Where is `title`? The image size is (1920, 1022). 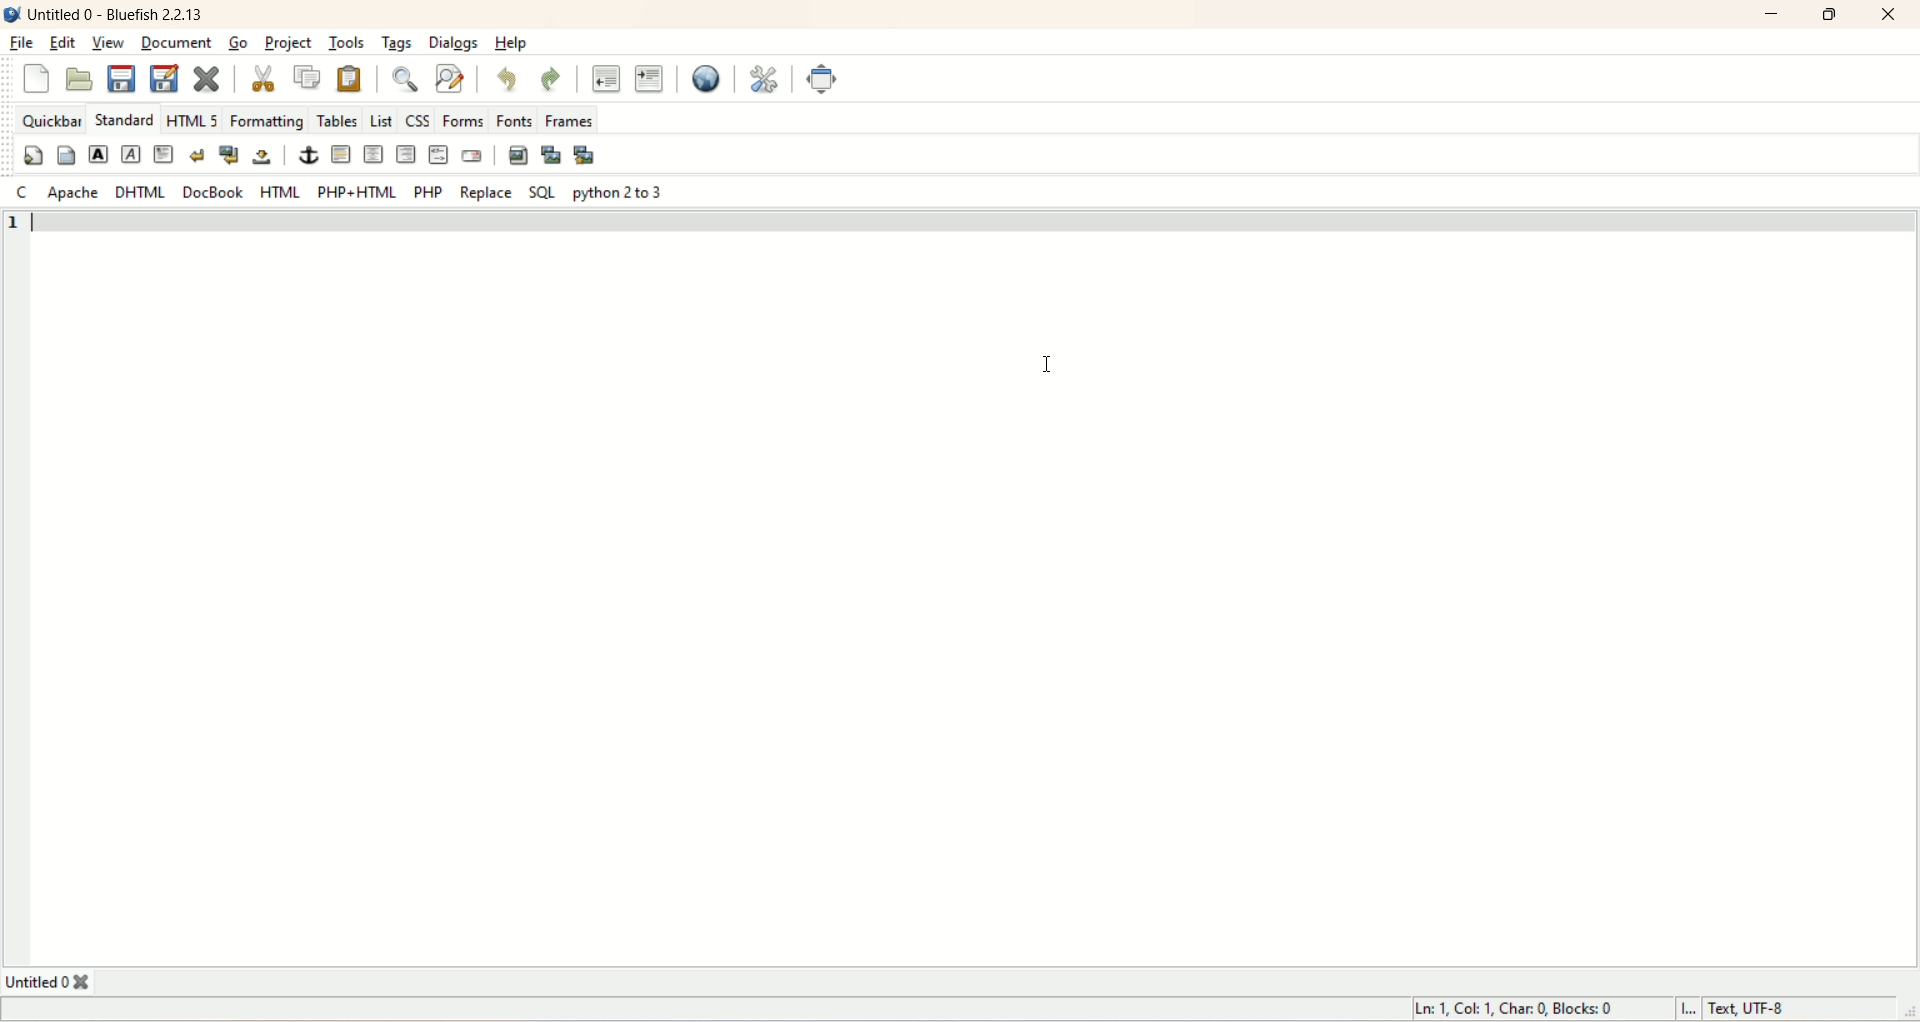
title is located at coordinates (121, 13).